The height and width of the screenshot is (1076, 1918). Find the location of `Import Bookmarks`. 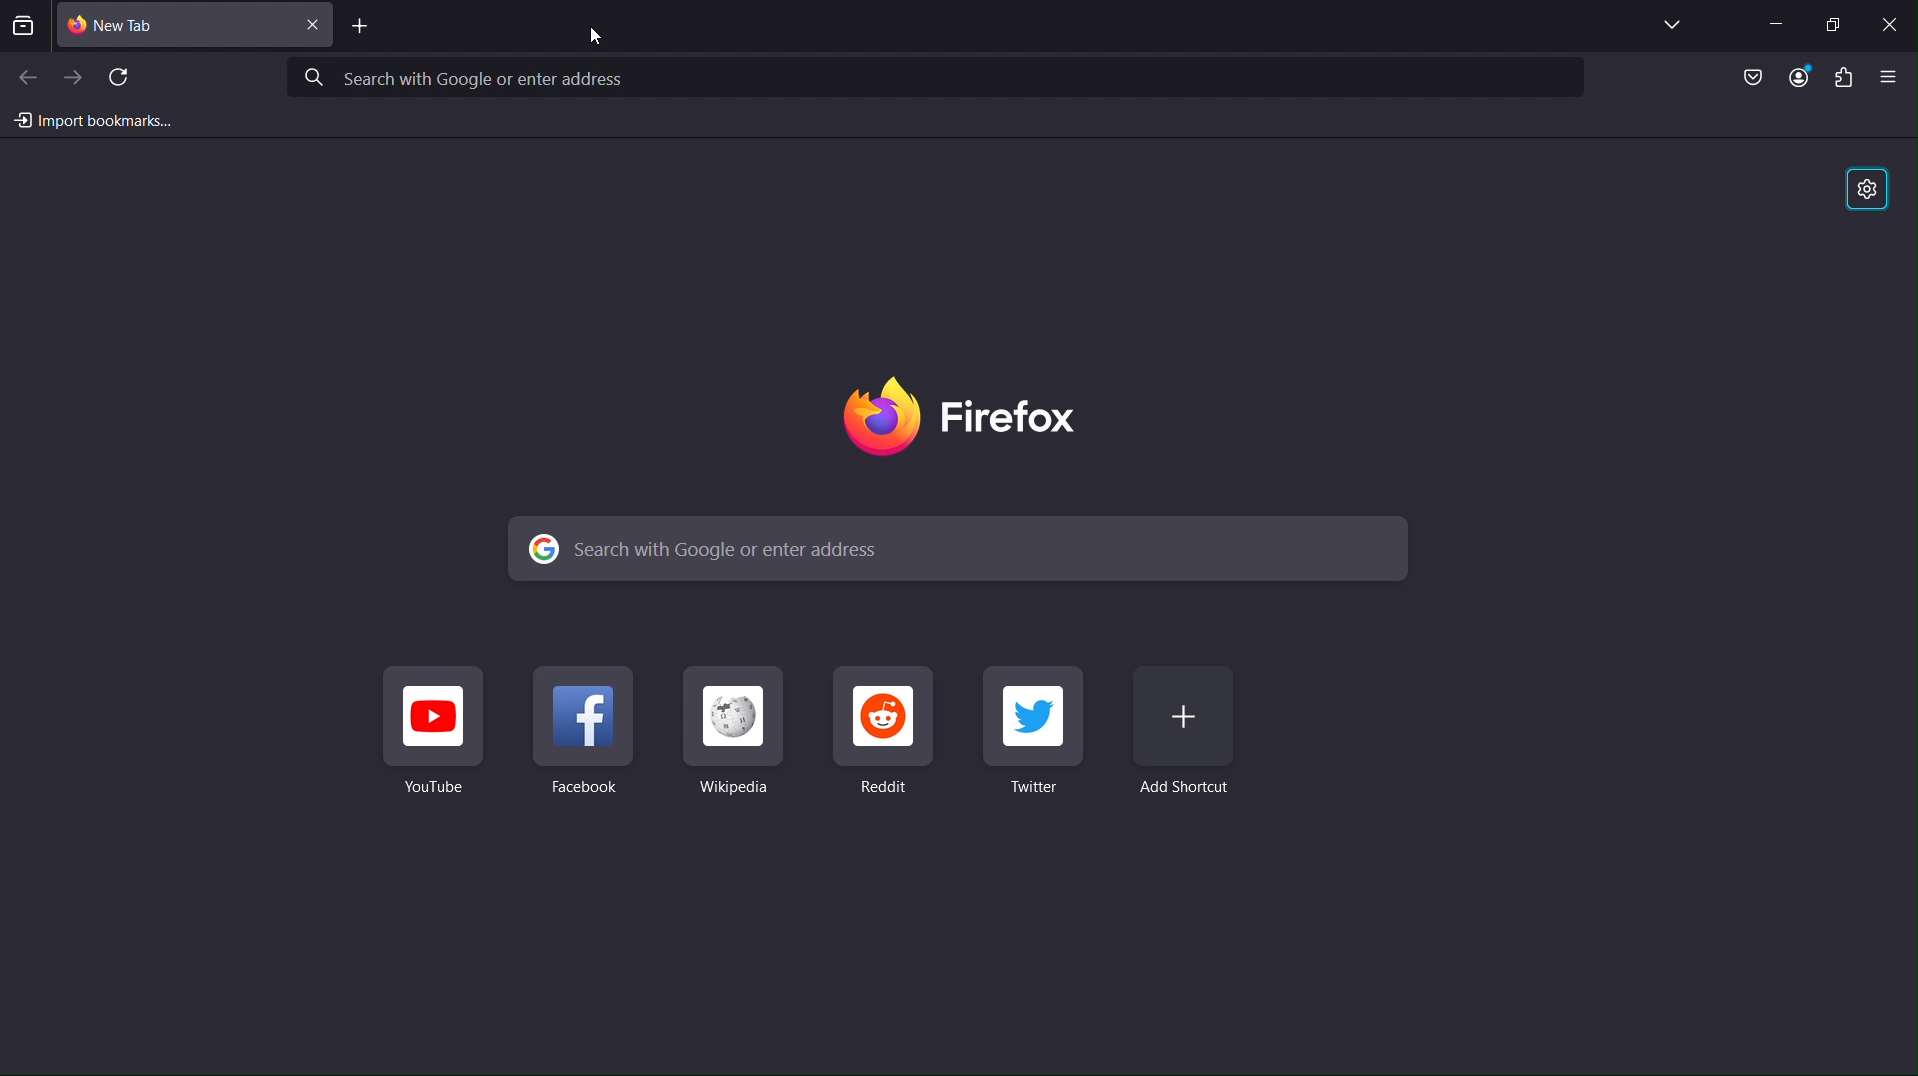

Import Bookmarks is located at coordinates (90, 119).